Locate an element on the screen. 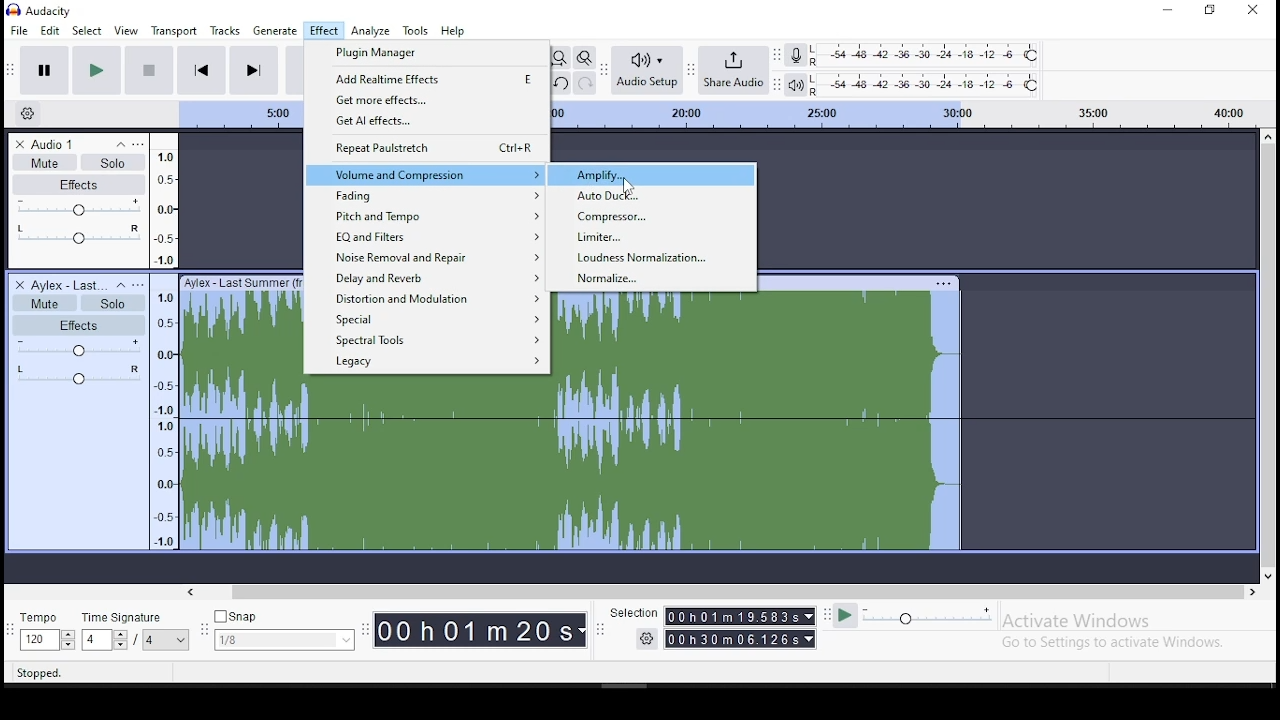  get more effects is located at coordinates (427, 101).